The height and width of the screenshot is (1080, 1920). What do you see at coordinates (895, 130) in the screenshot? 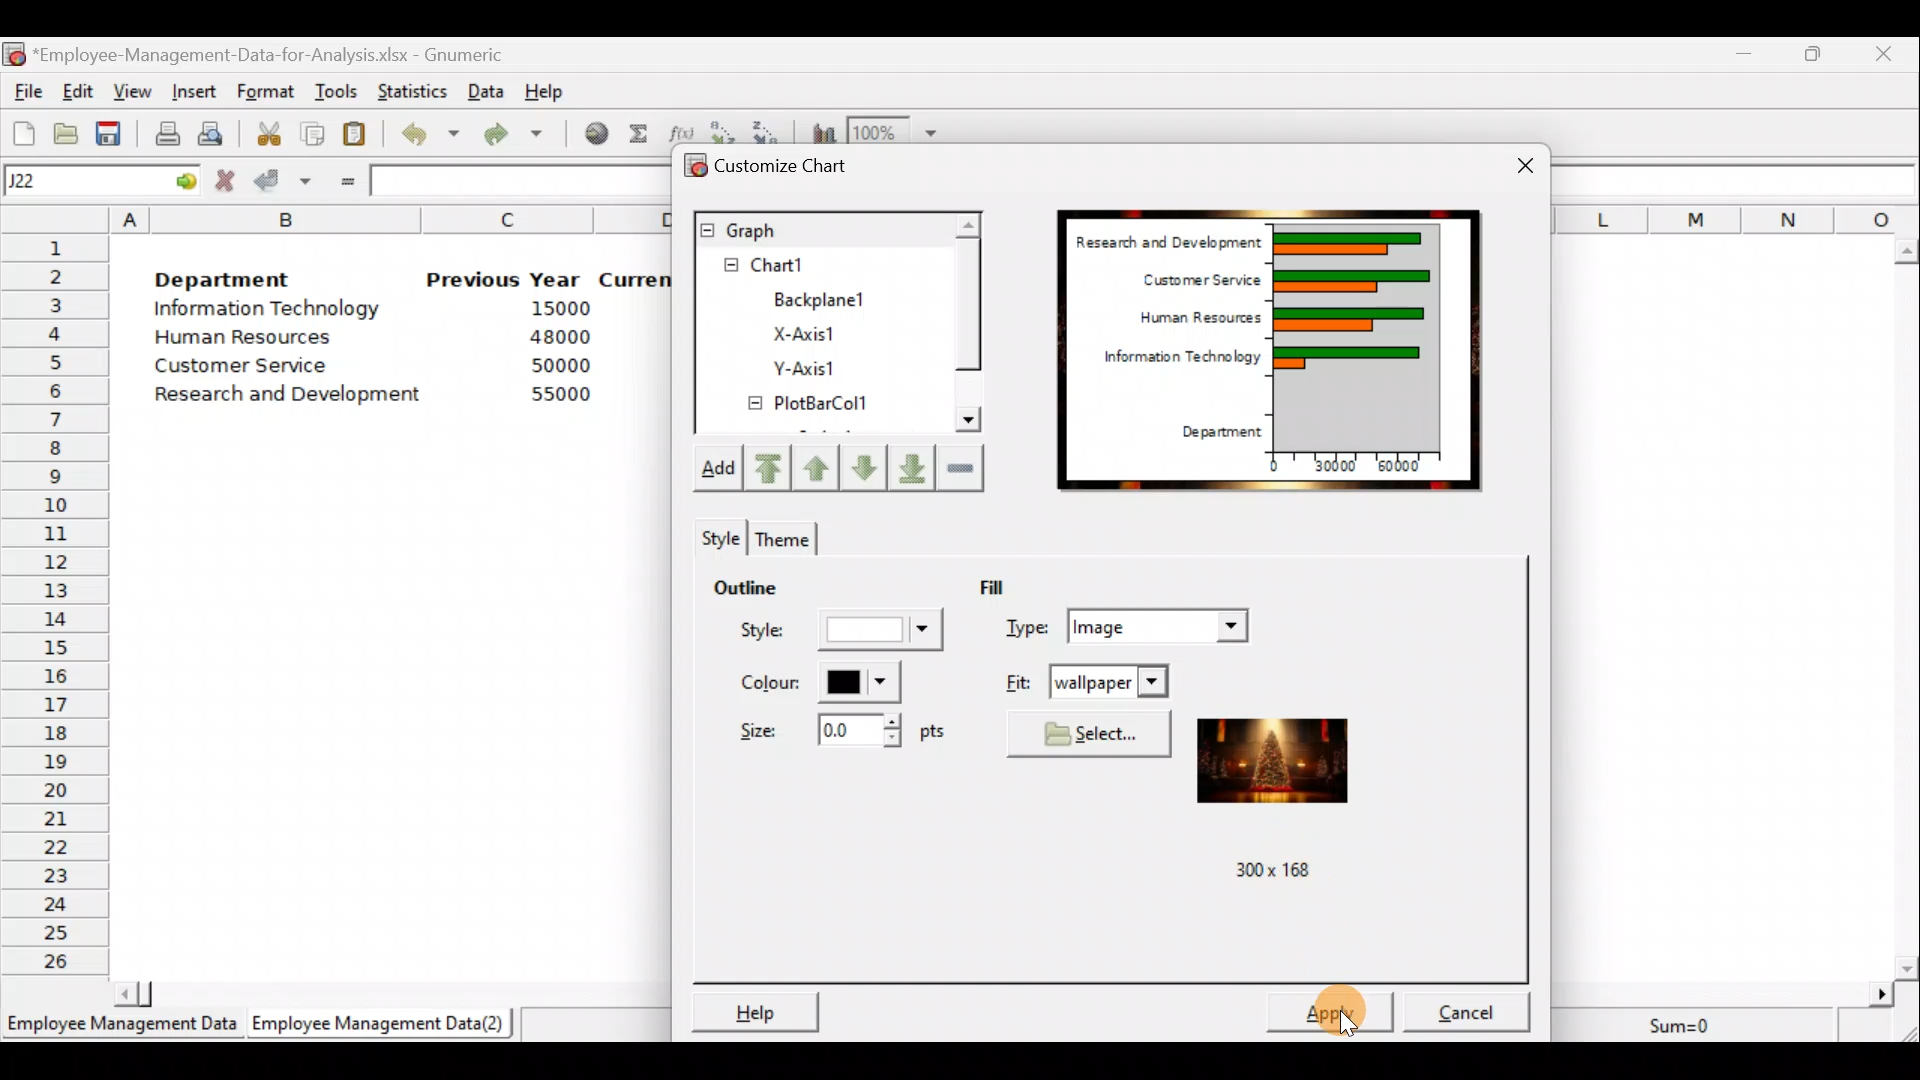
I see `Zoom` at bounding box center [895, 130].